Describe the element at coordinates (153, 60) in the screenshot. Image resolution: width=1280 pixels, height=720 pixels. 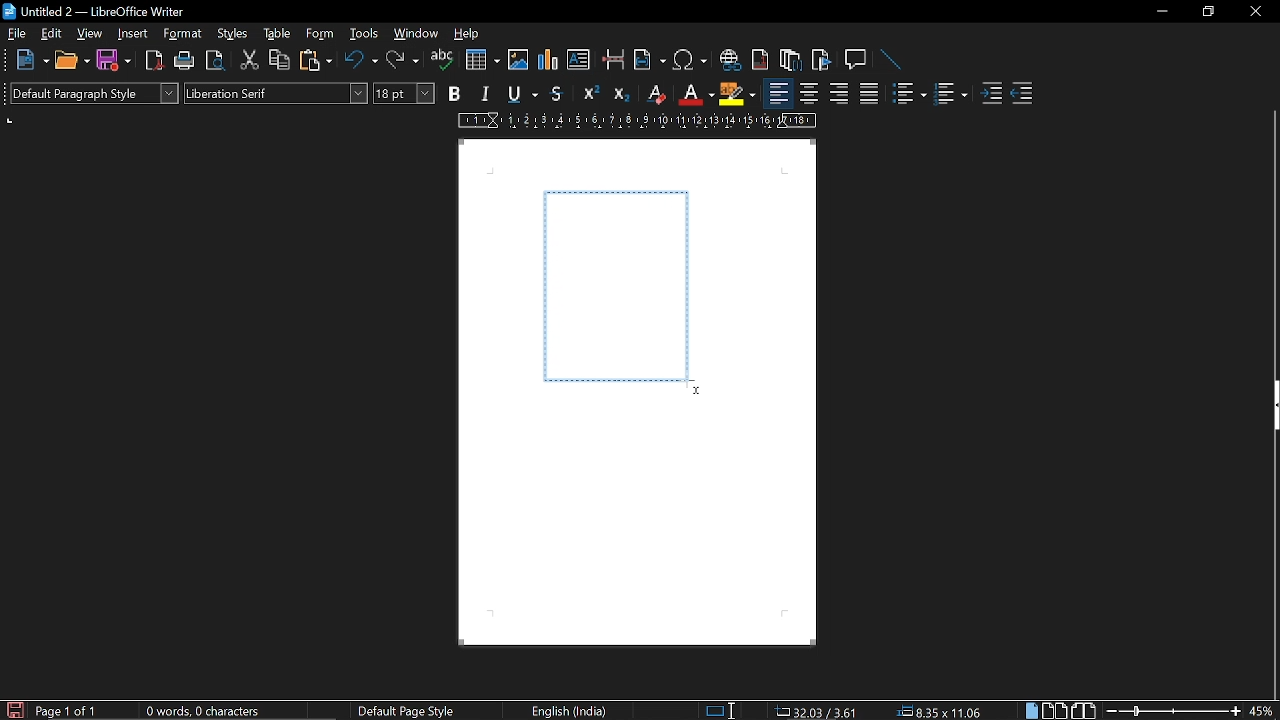
I see `export as pdf` at that location.